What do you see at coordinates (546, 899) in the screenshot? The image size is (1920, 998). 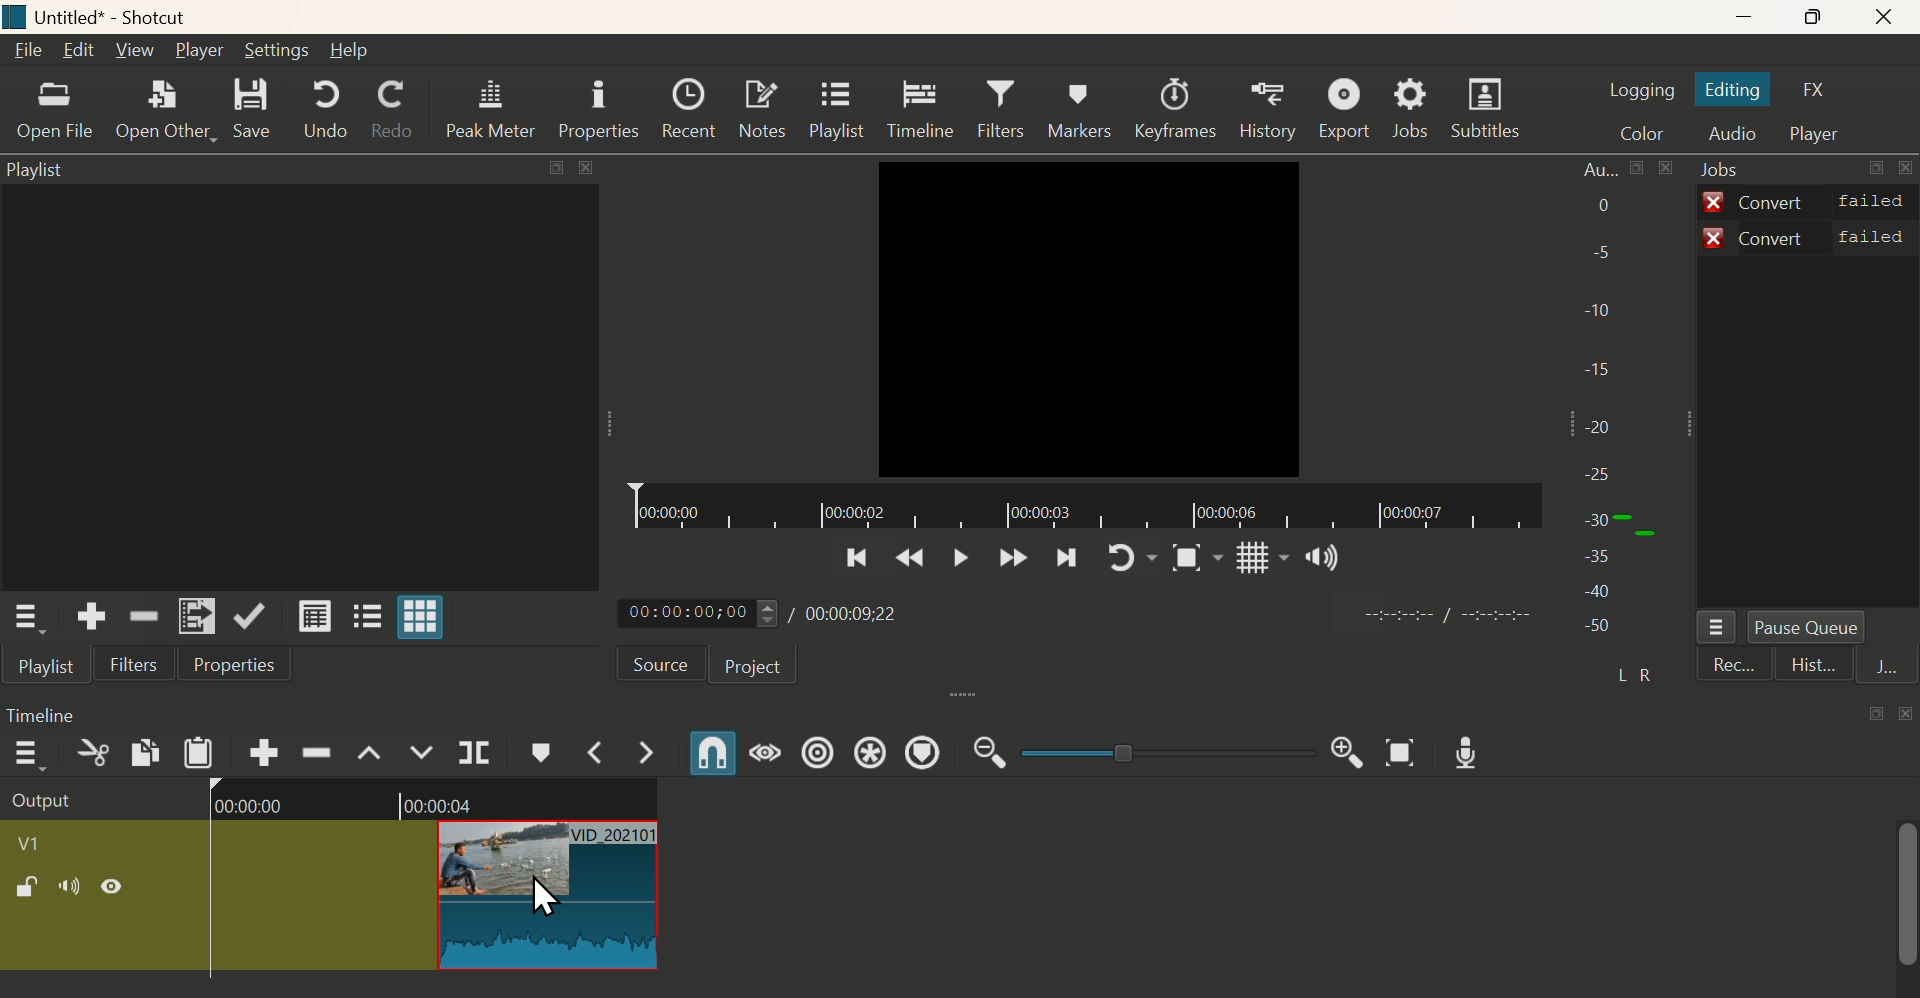 I see `Cursor` at bounding box center [546, 899].